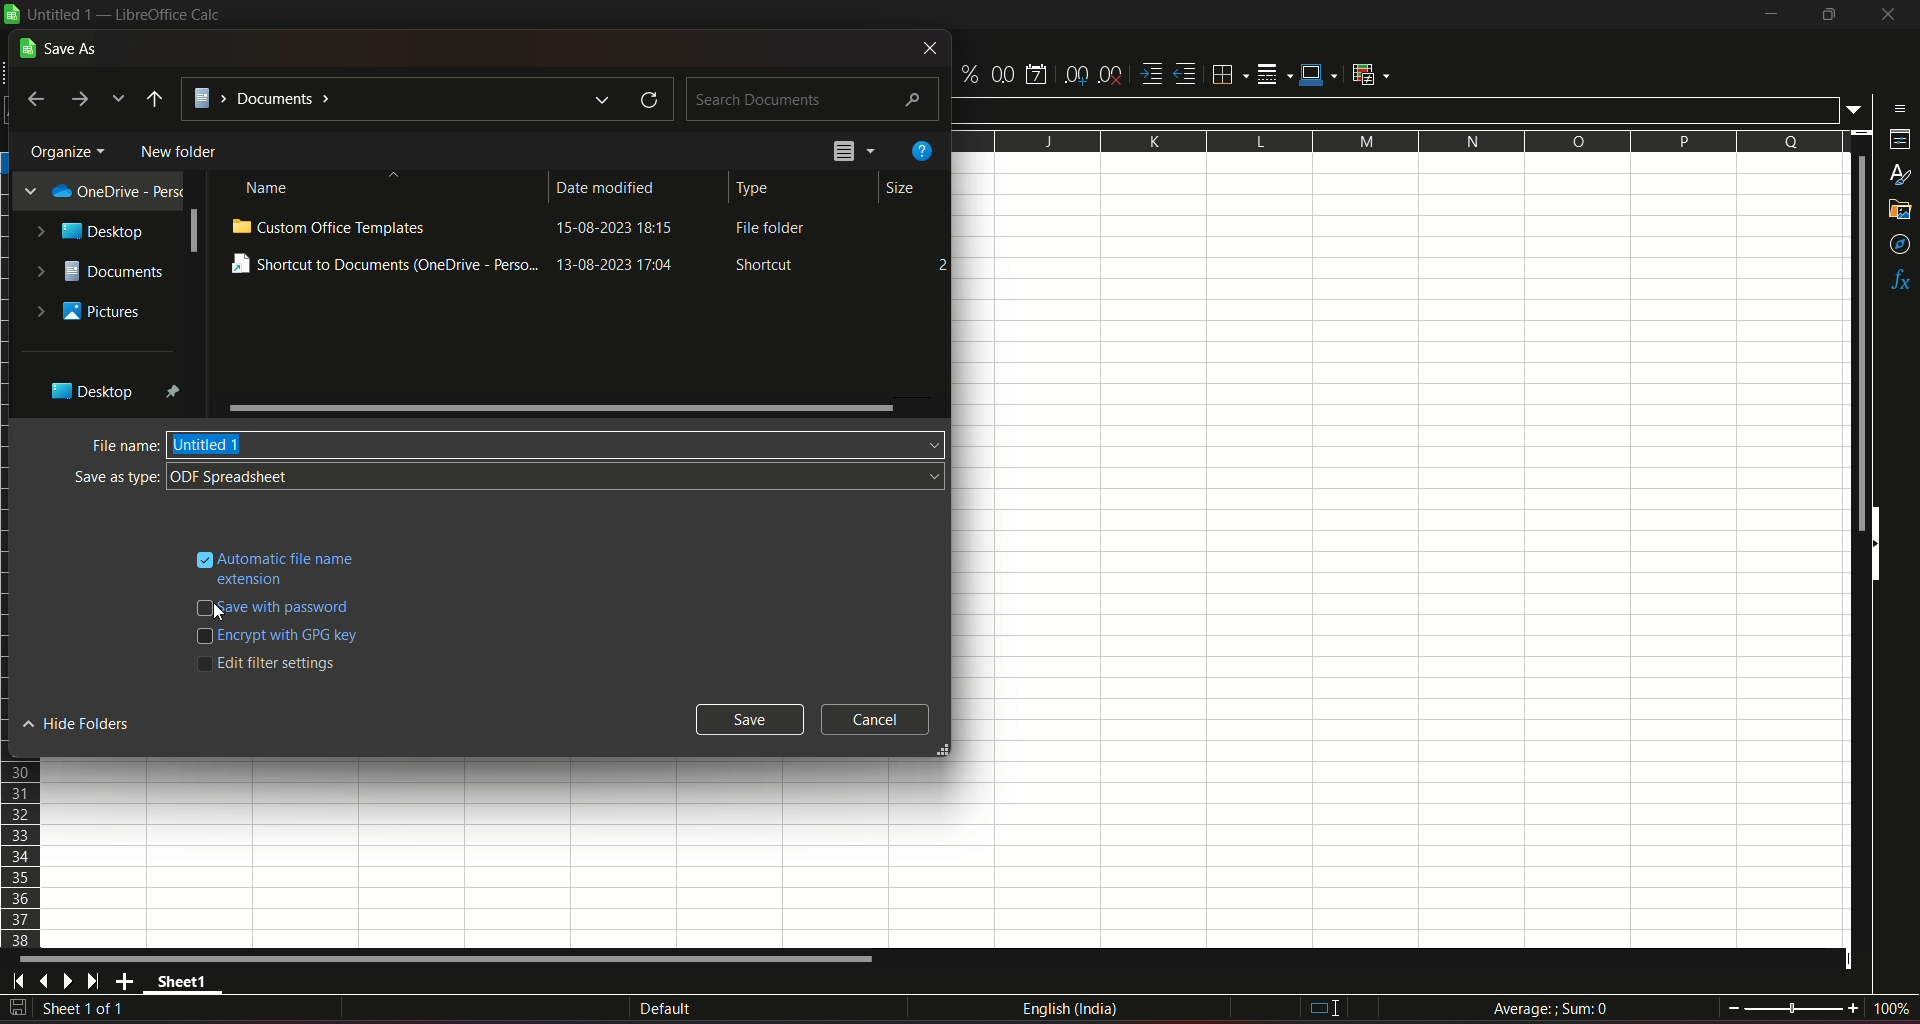 The width and height of the screenshot is (1920, 1024). Describe the element at coordinates (23, 856) in the screenshot. I see `rows` at that location.